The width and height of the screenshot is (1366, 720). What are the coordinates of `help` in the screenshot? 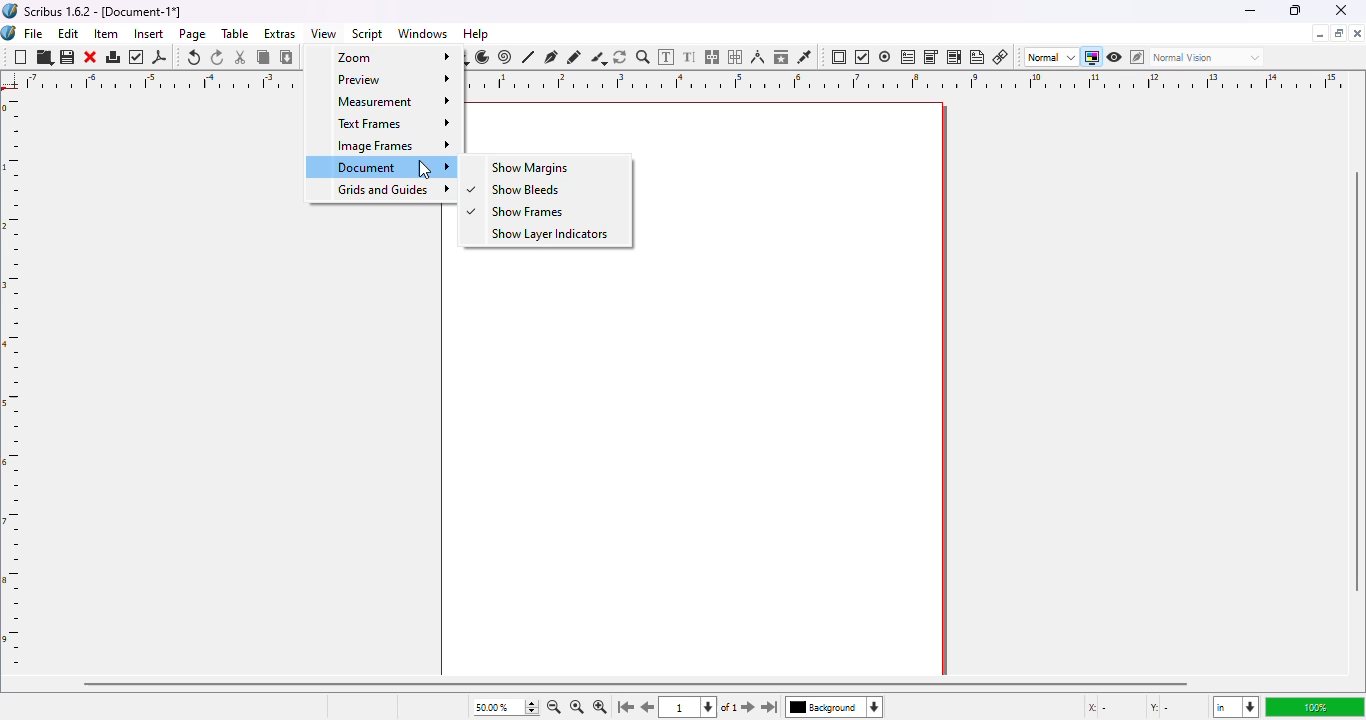 It's located at (476, 34).